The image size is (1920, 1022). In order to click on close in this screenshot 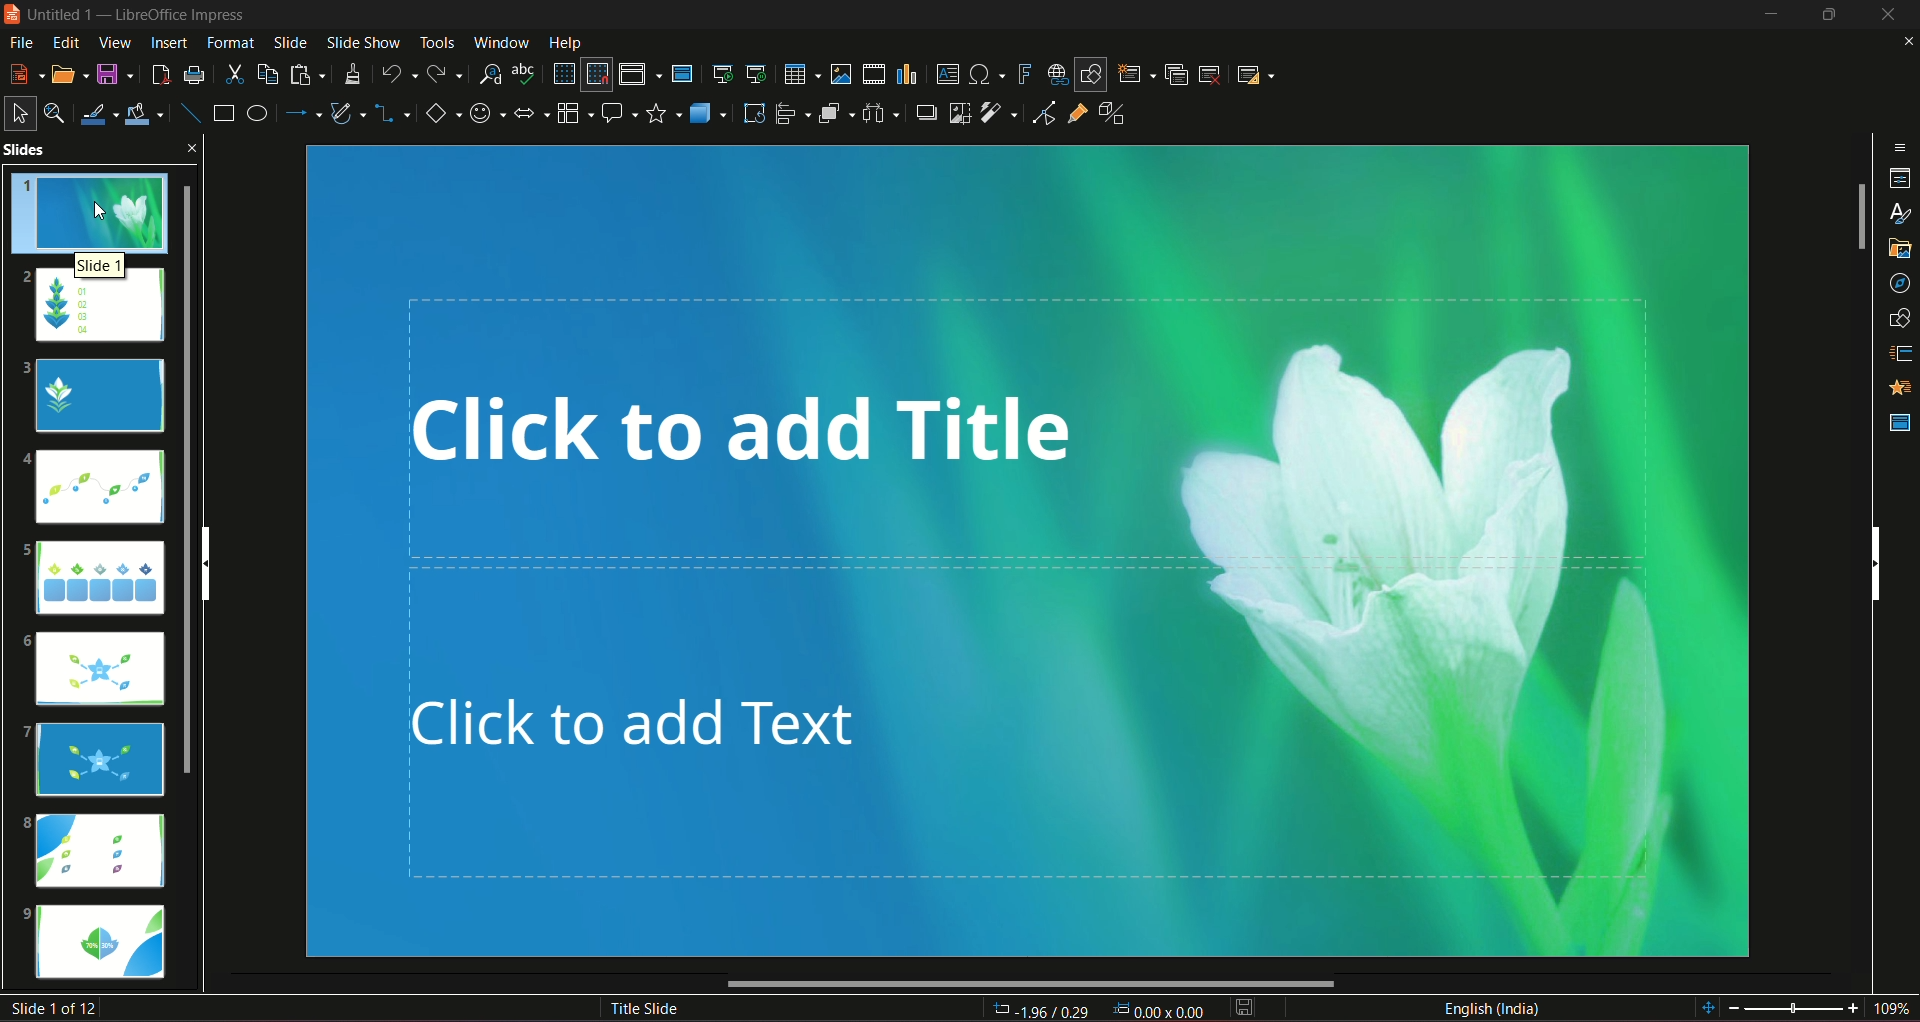, I will do `click(1888, 15)`.